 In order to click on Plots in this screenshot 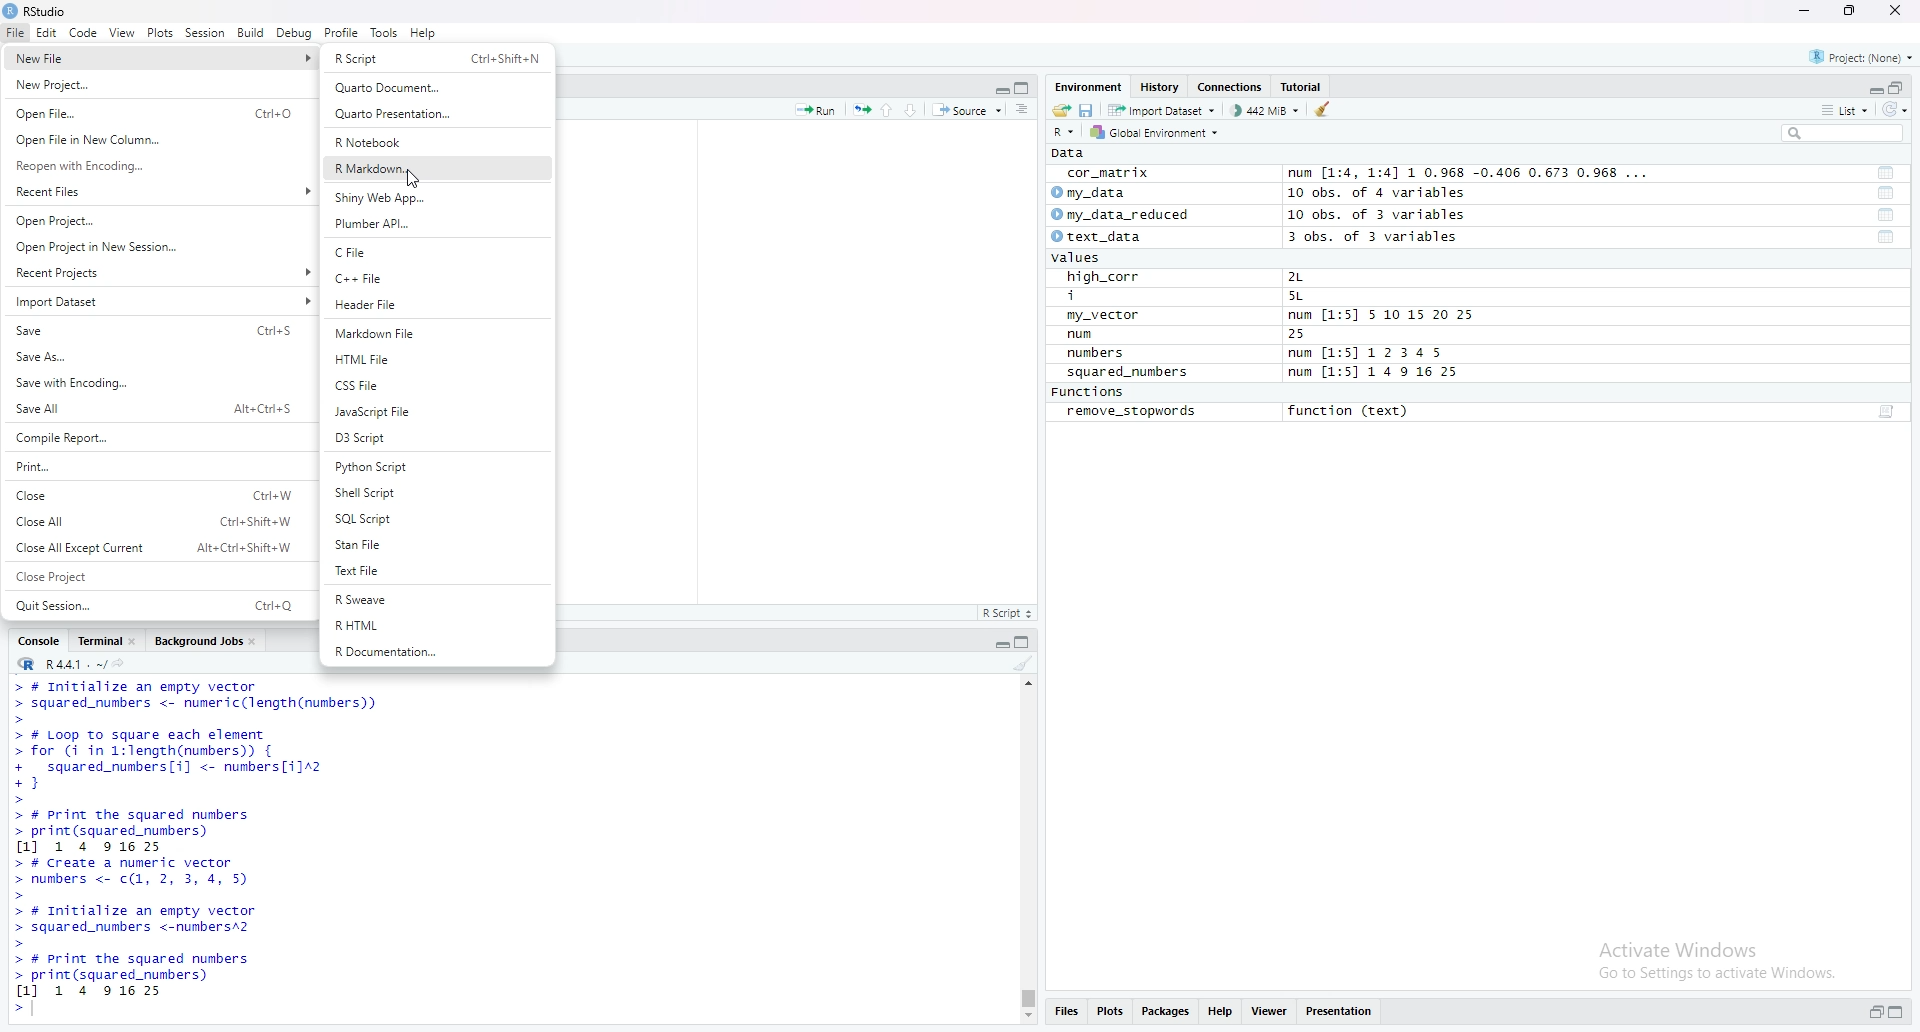, I will do `click(159, 32)`.